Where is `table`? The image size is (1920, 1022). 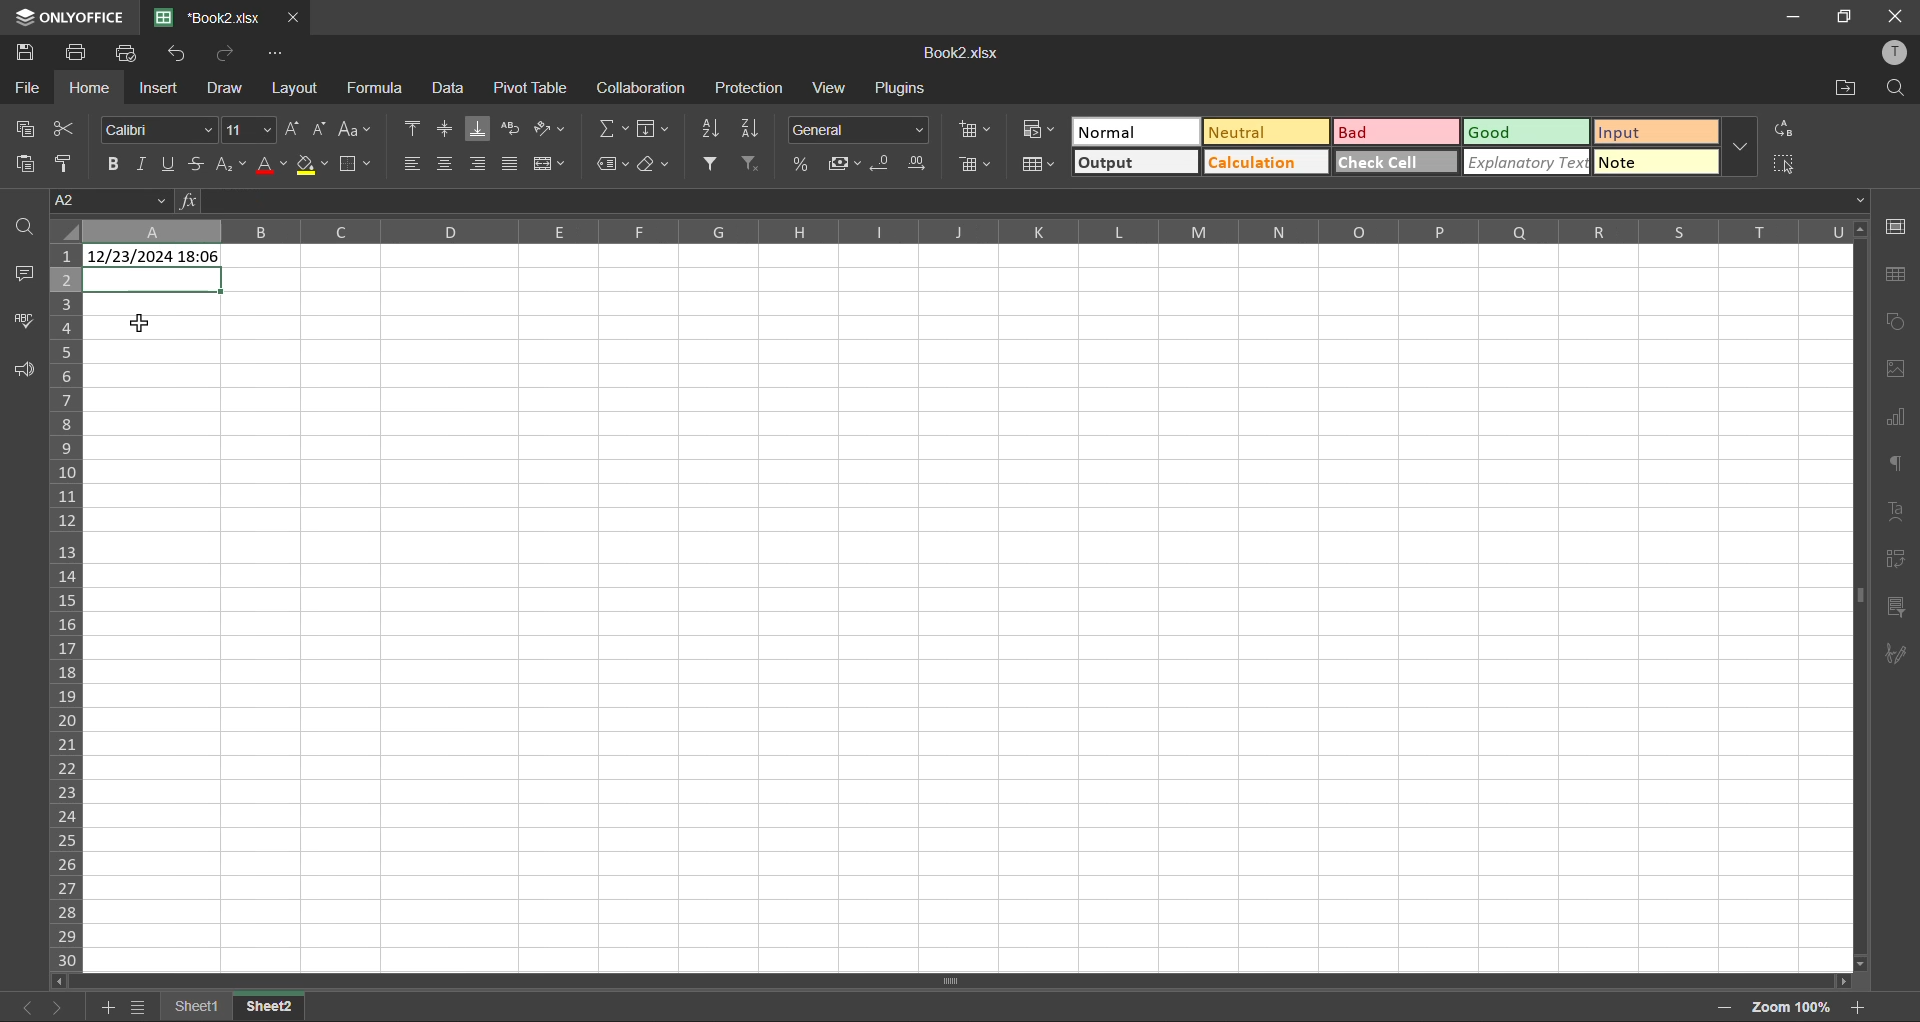 table is located at coordinates (1898, 276).